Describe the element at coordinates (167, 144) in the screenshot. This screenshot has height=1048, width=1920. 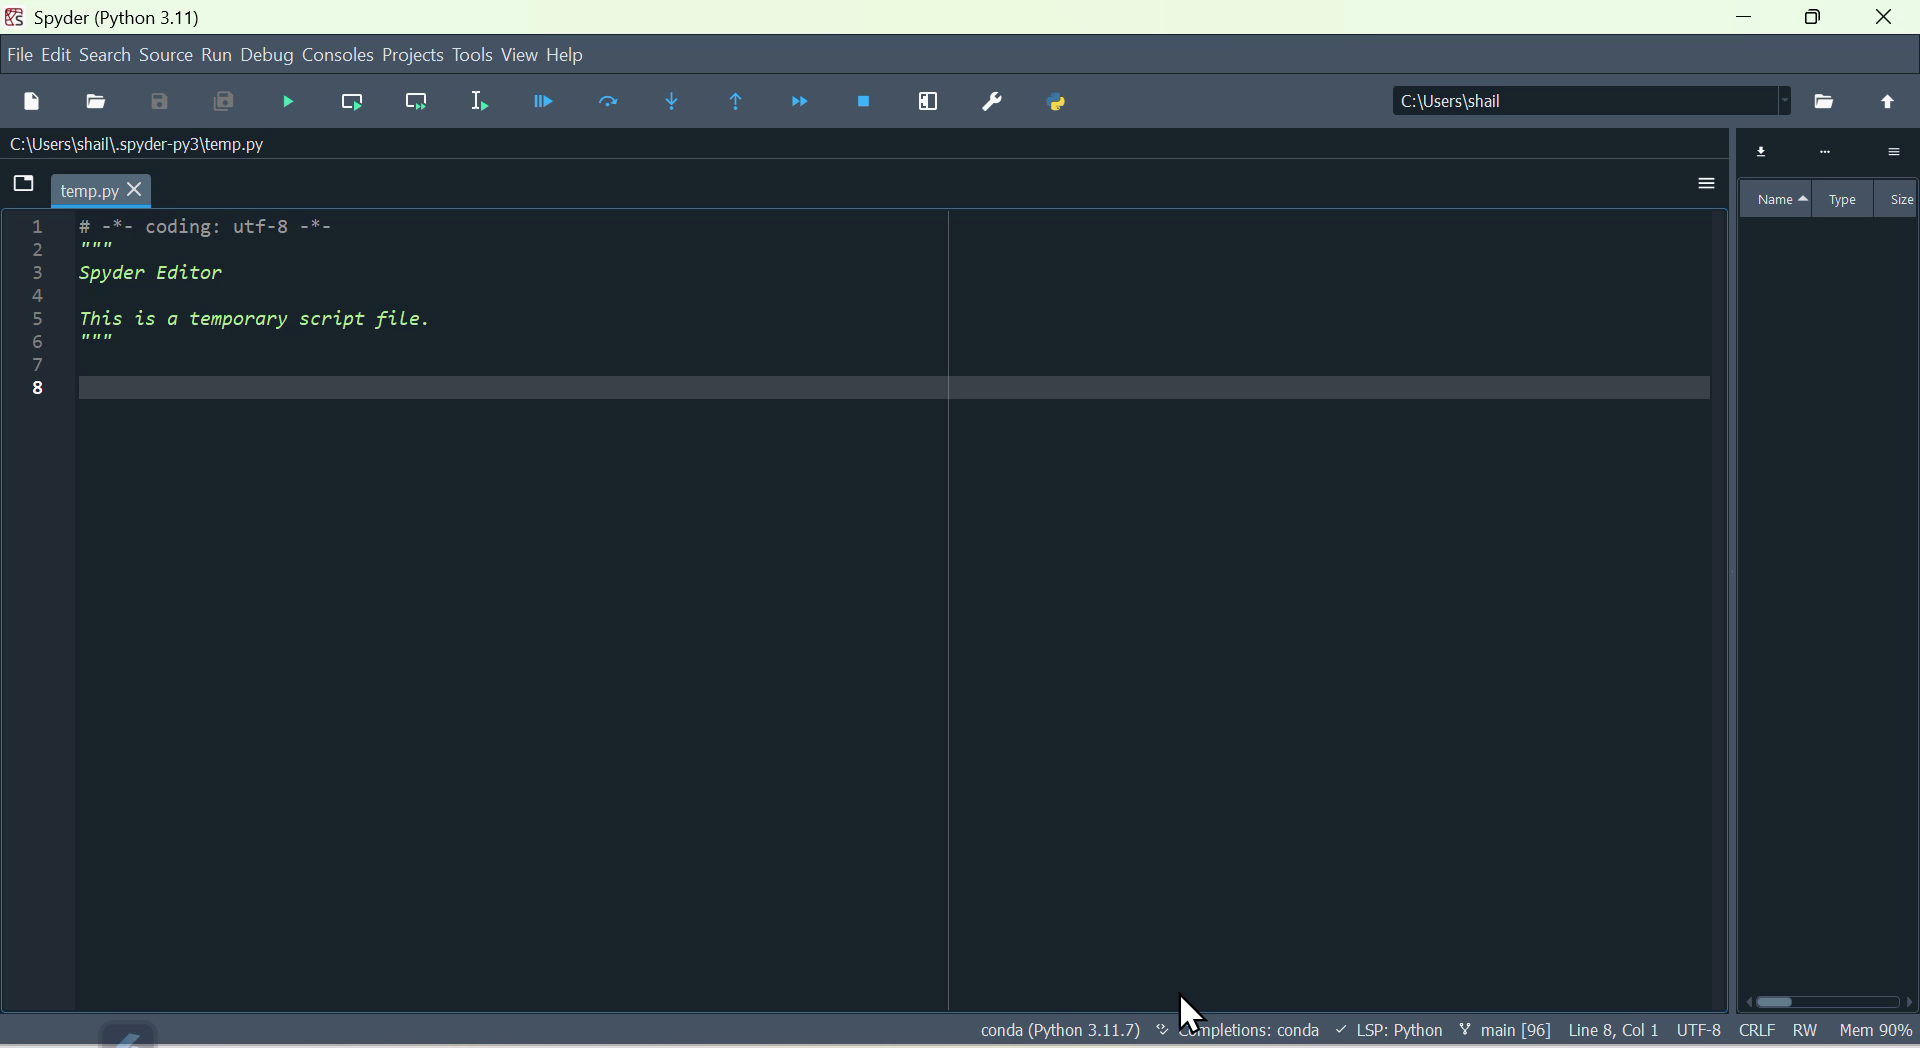
I see `Location of the file - C:\Users\shail\.spyder-py3\temp.py` at that location.